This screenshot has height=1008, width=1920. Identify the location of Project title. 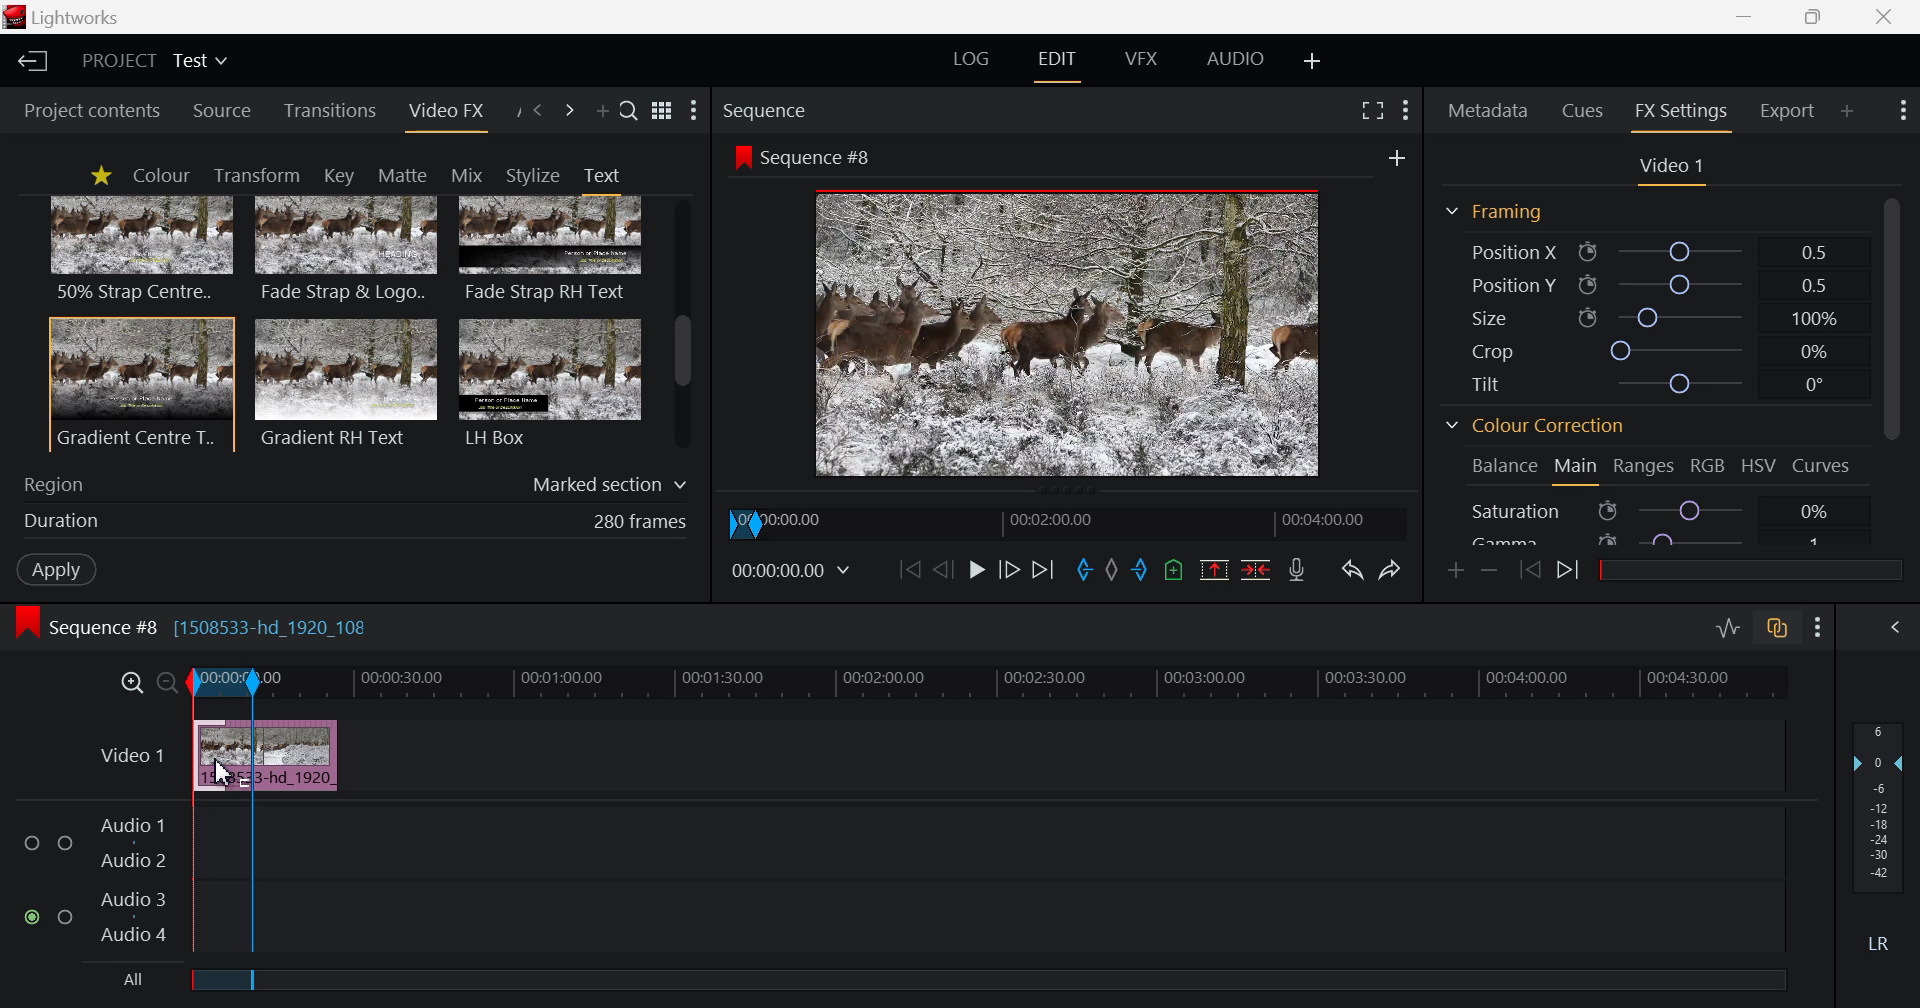
(158, 61).